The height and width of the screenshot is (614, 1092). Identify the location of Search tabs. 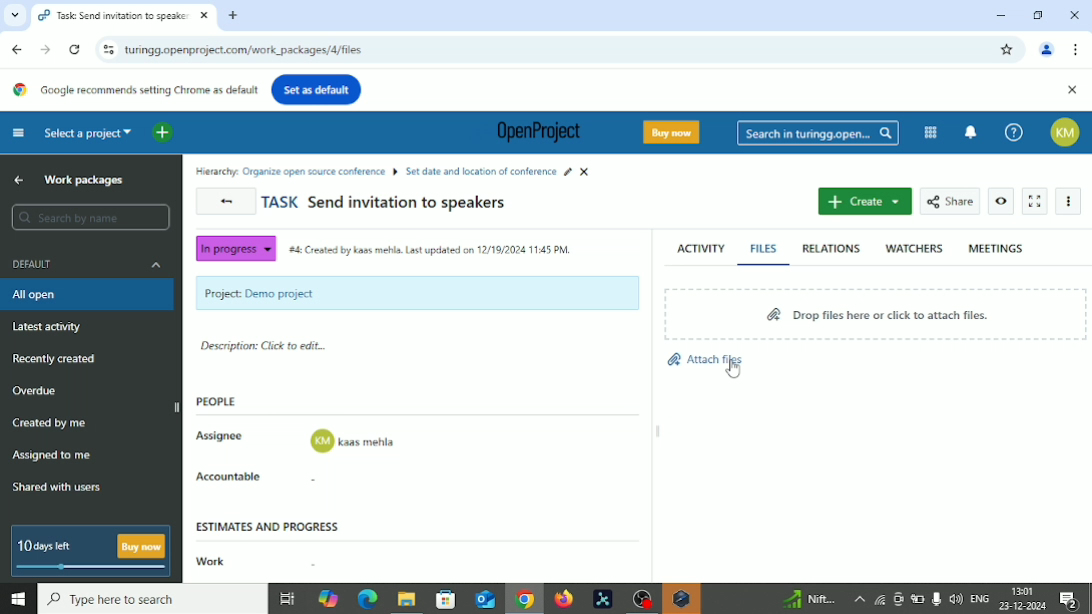
(12, 15).